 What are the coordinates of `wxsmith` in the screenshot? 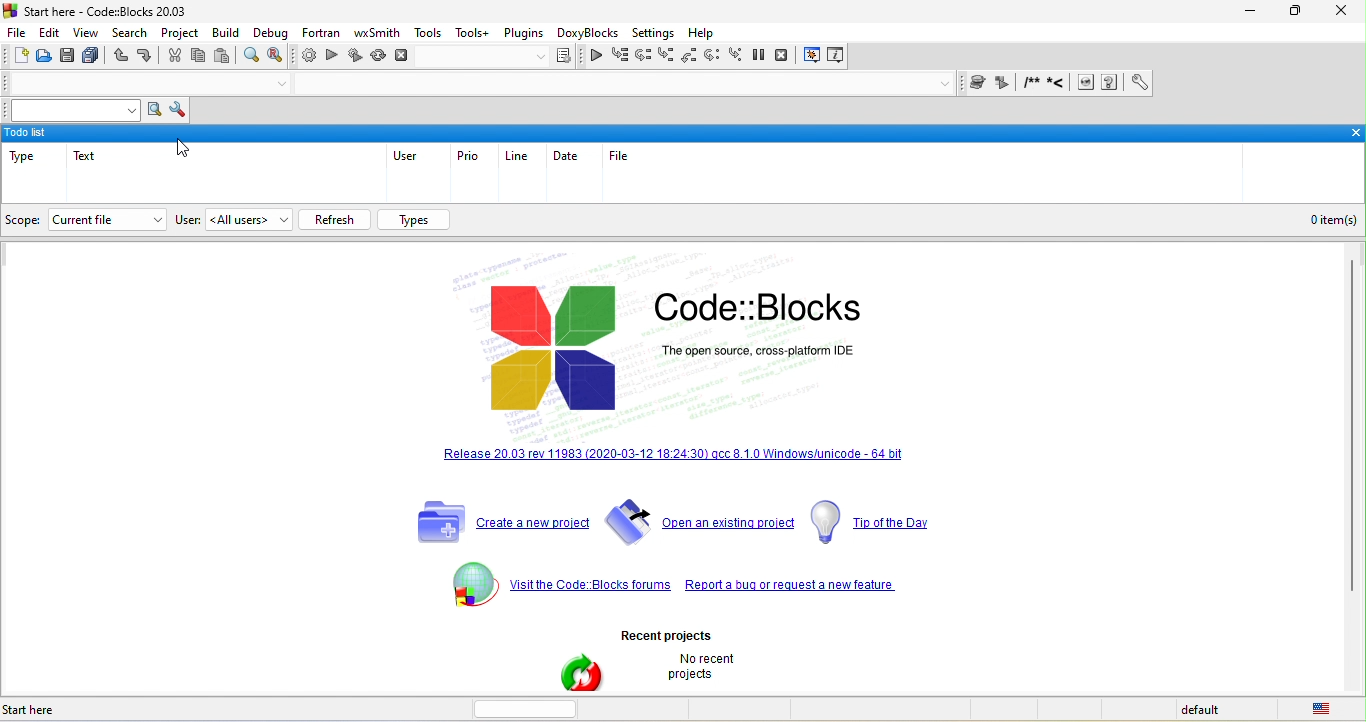 It's located at (377, 32).